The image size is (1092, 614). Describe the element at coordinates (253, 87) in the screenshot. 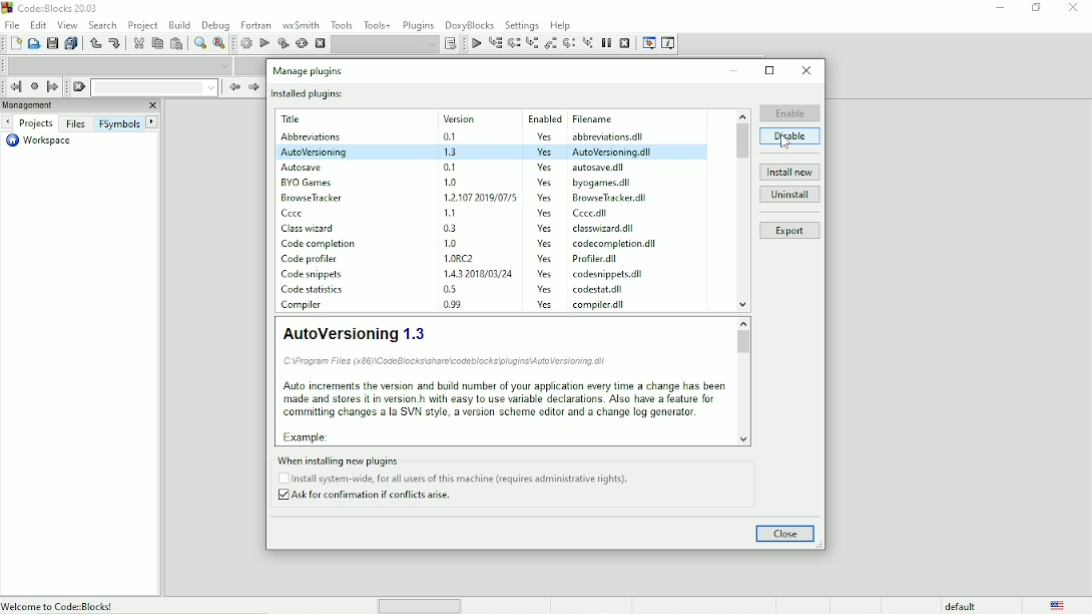

I see `Next` at that location.